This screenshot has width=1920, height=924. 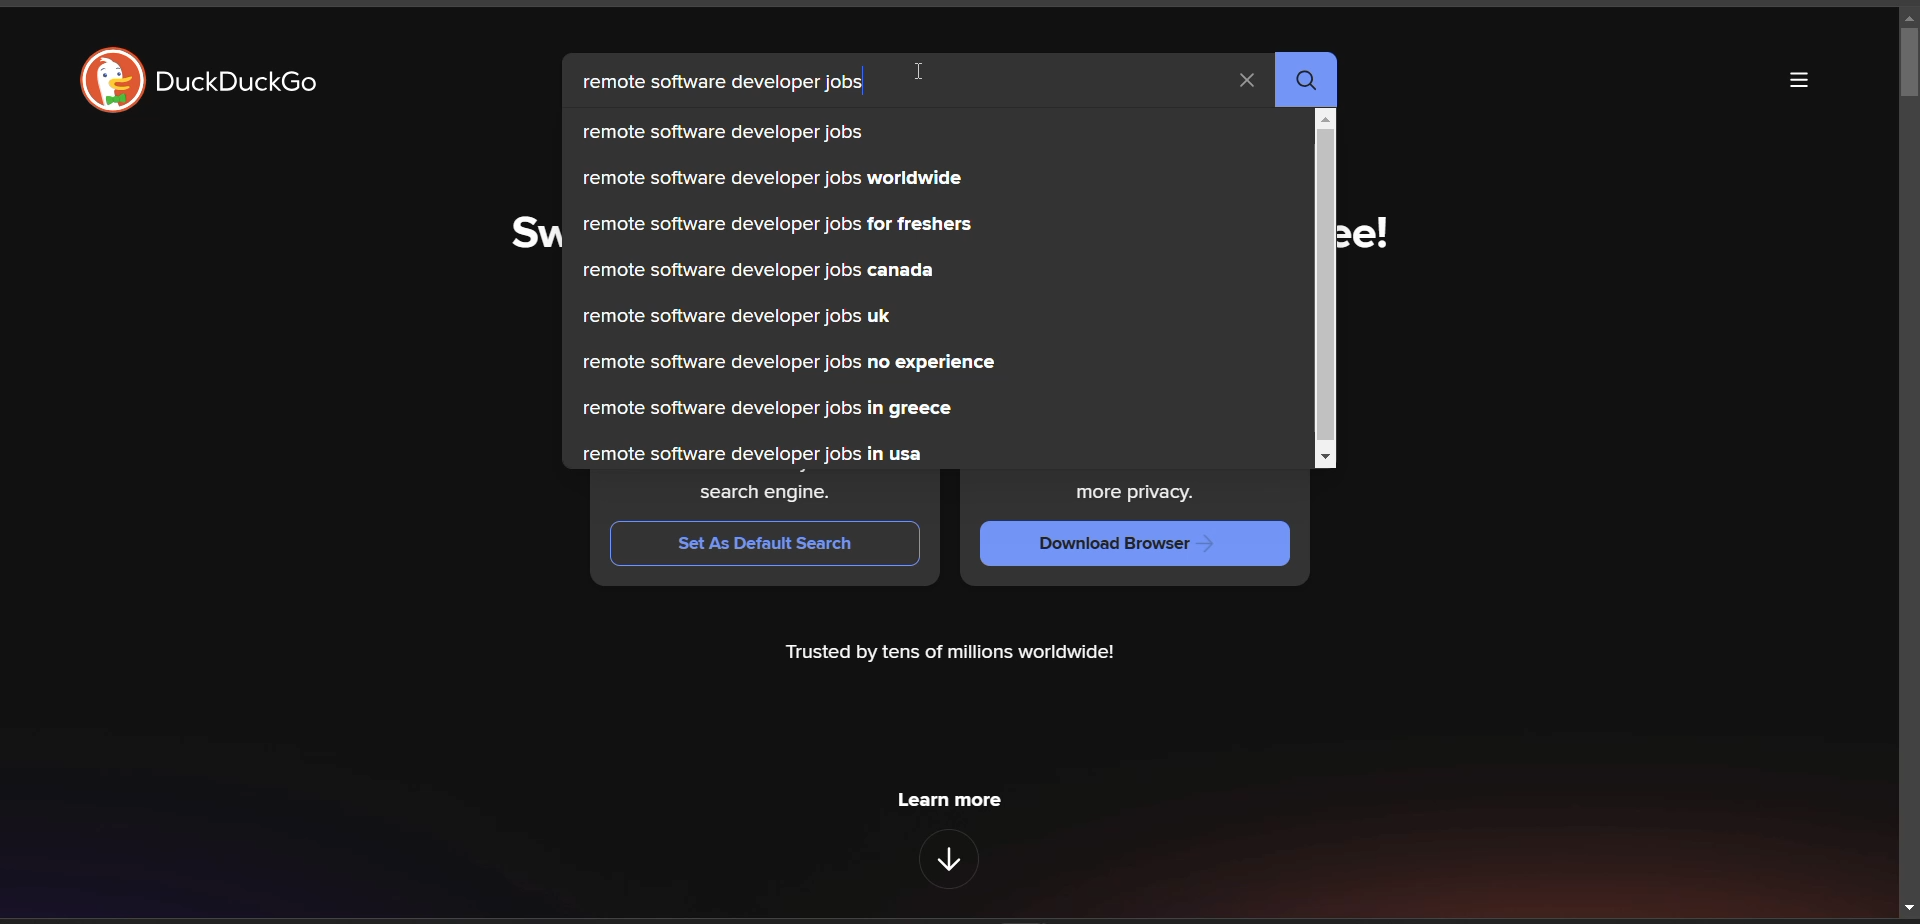 I want to click on DuckDuckGo, so click(x=247, y=86).